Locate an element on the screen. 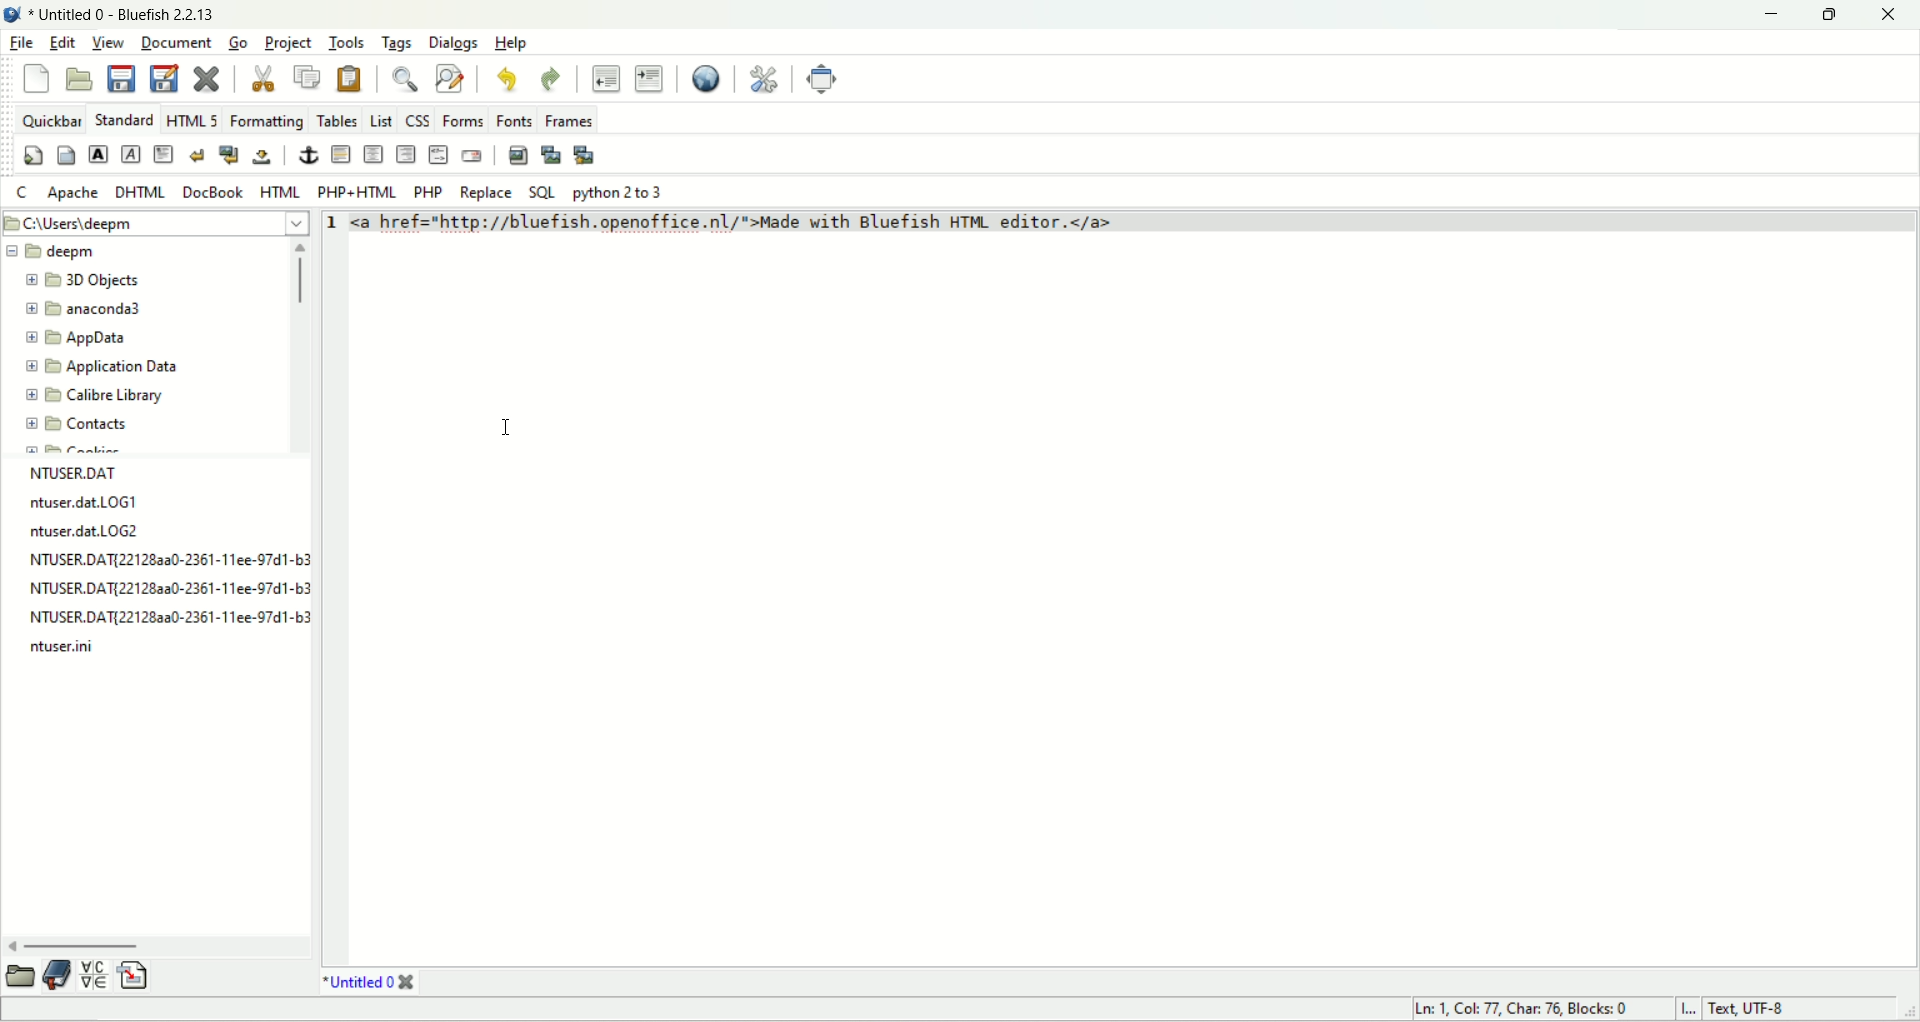 The height and width of the screenshot is (1022, 1920). go is located at coordinates (236, 42).